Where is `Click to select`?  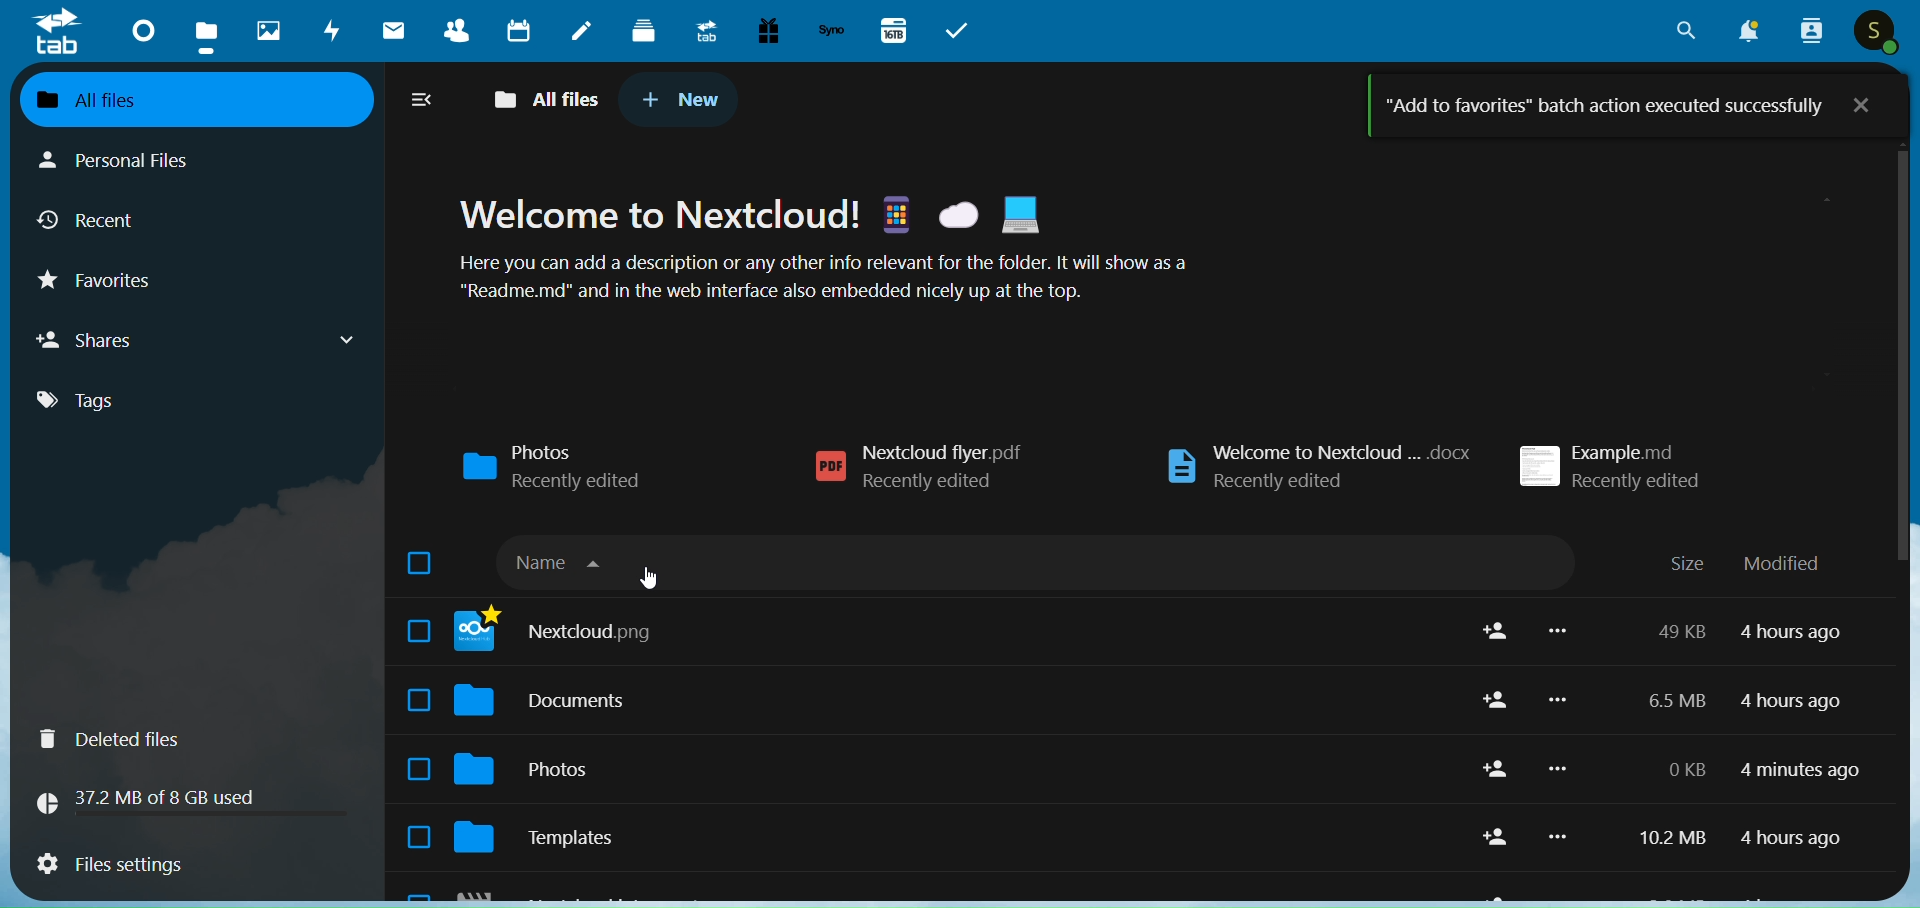
Click to select is located at coordinates (418, 700).